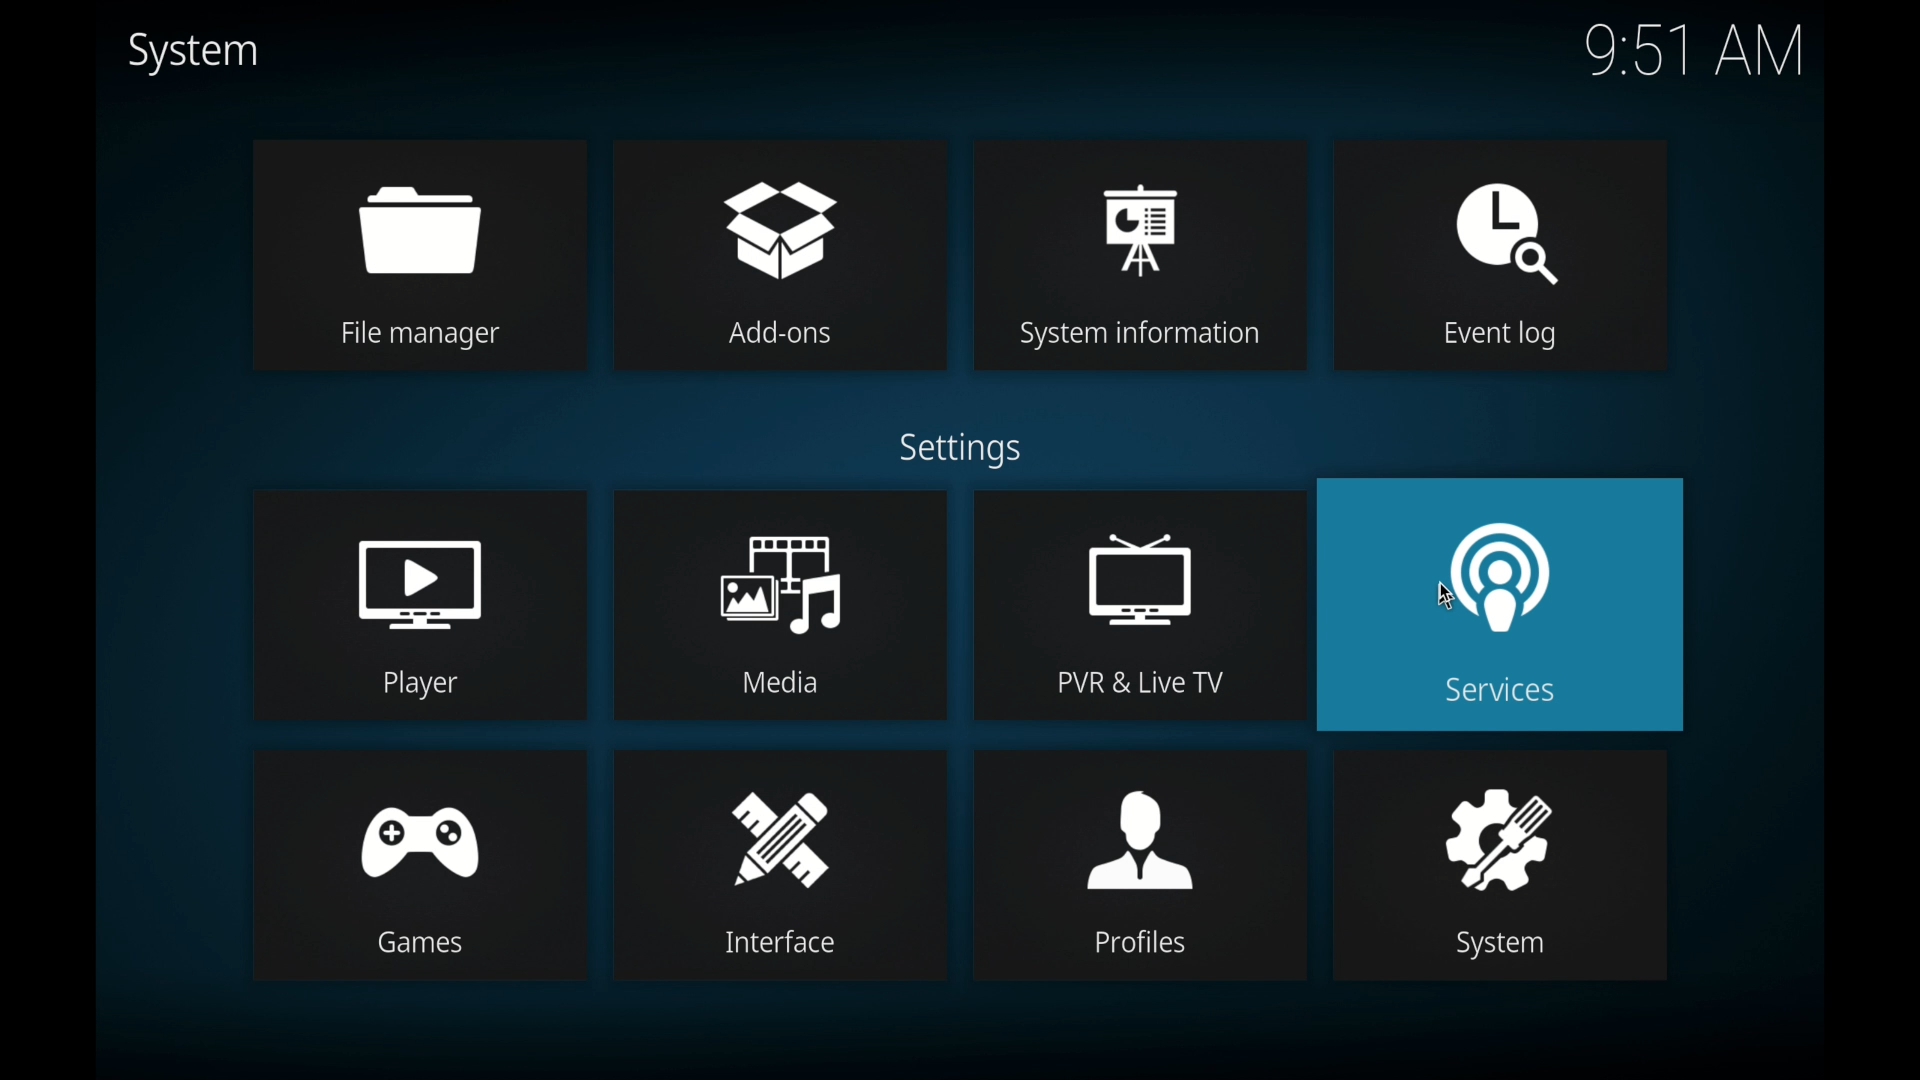 This screenshot has height=1080, width=1920. I want to click on games, so click(419, 864).